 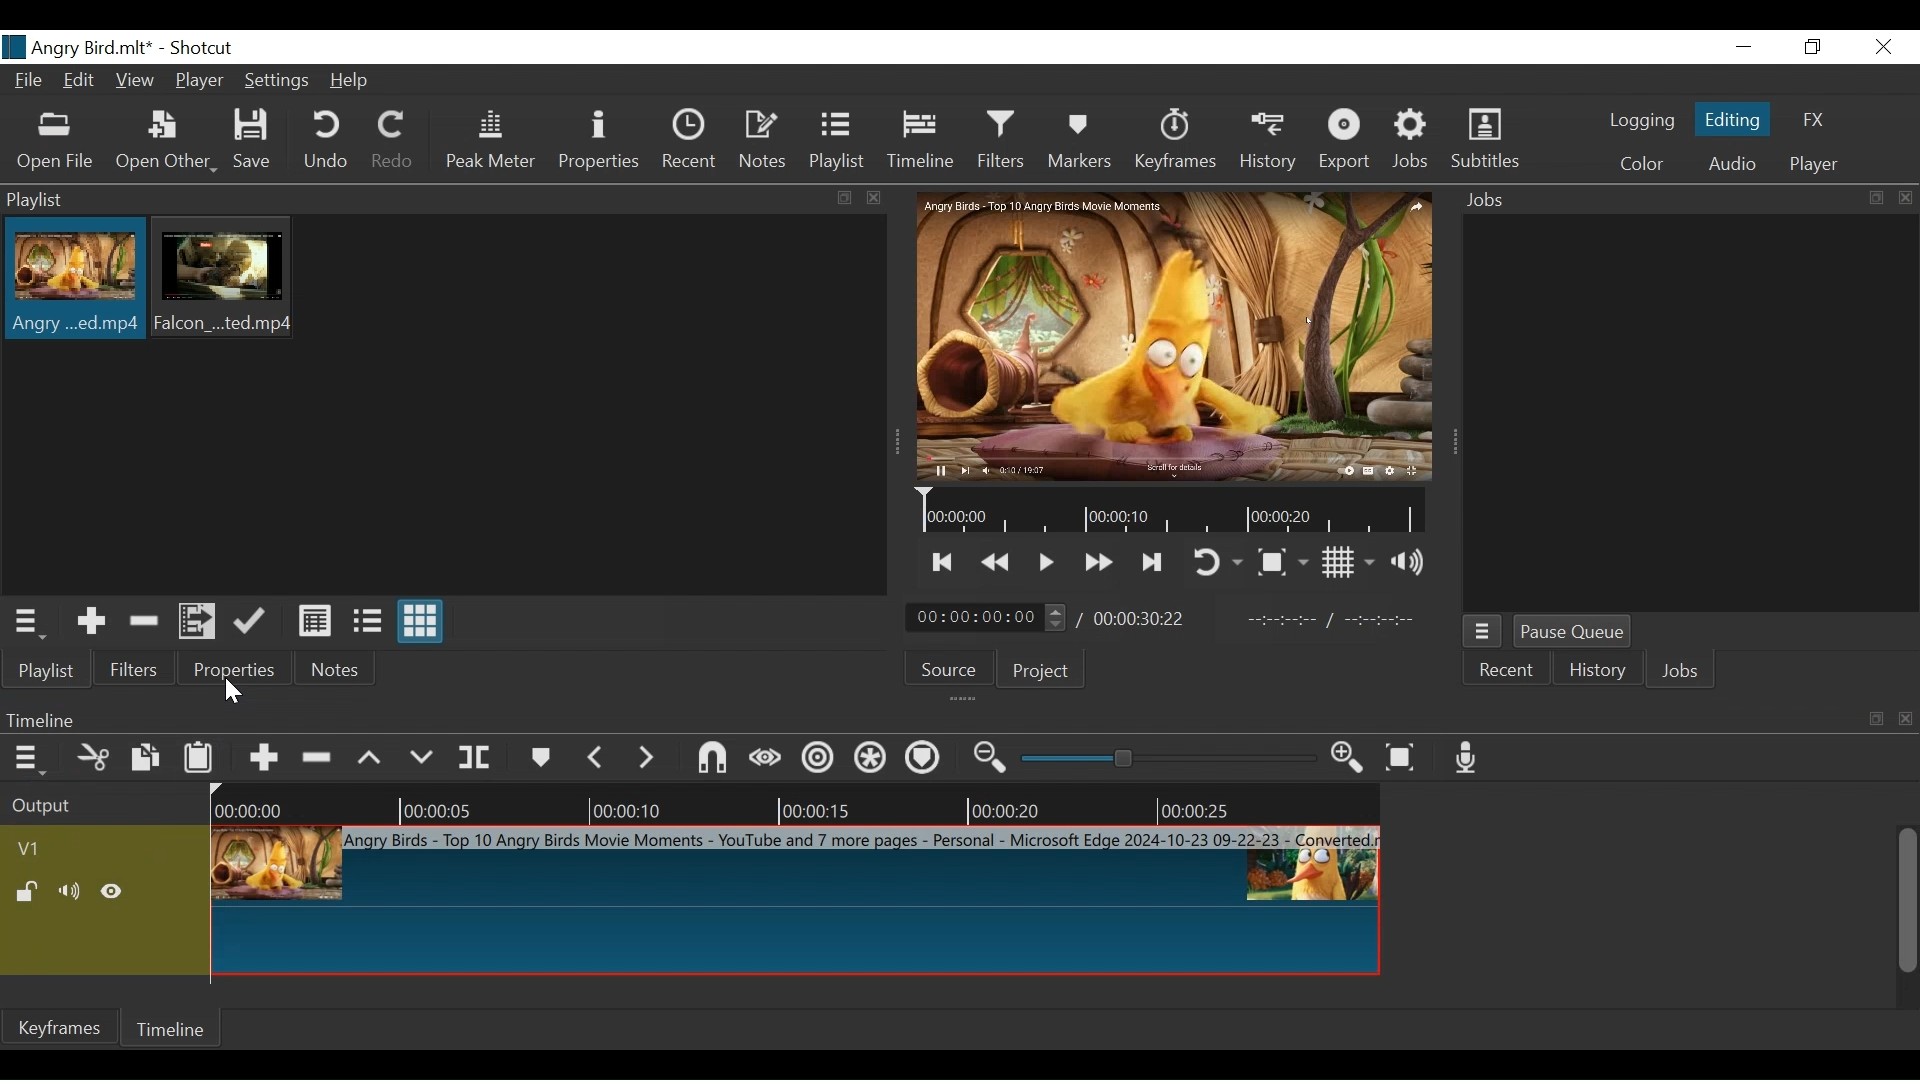 I want to click on Ripple all tracks, so click(x=872, y=761).